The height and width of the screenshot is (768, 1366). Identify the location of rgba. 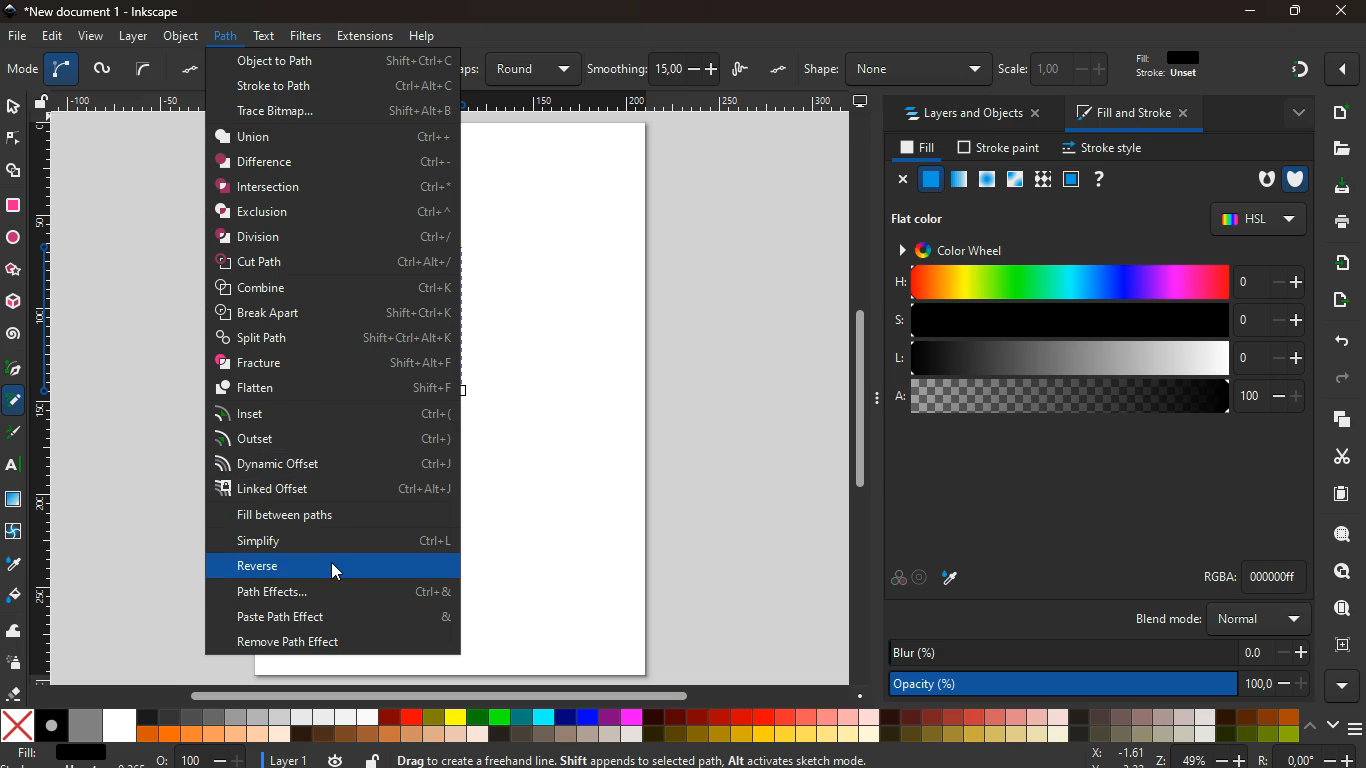
(1253, 577).